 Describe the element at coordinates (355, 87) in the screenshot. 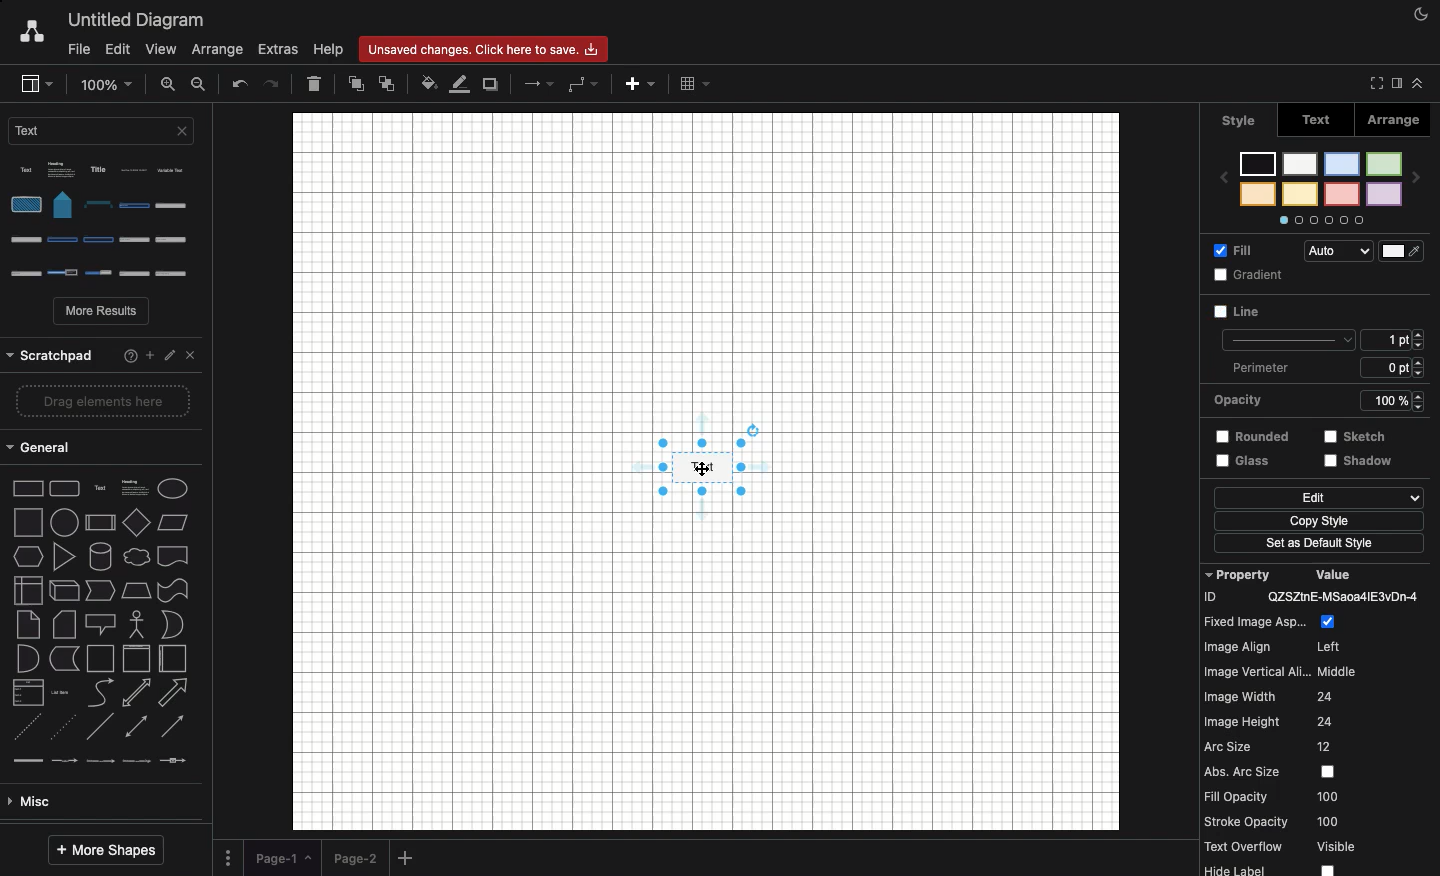

I see `To front` at that location.